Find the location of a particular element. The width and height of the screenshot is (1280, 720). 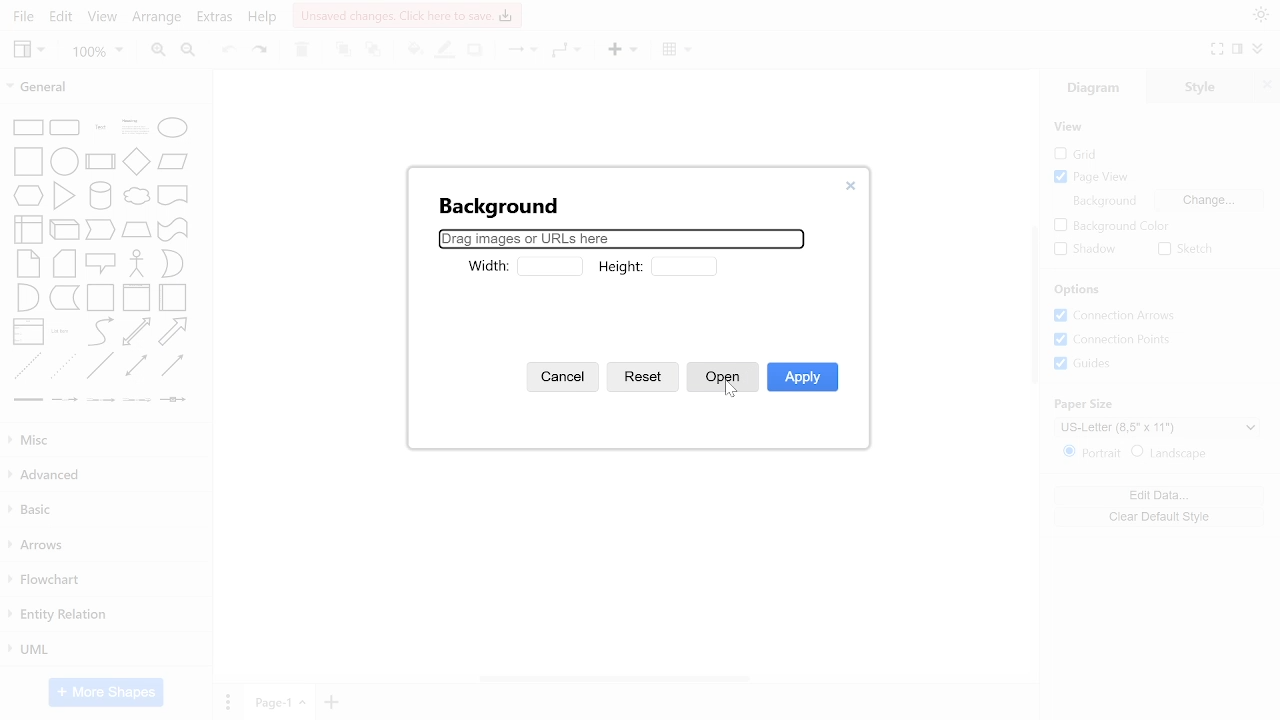

general shapes is located at coordinates (135, 262).